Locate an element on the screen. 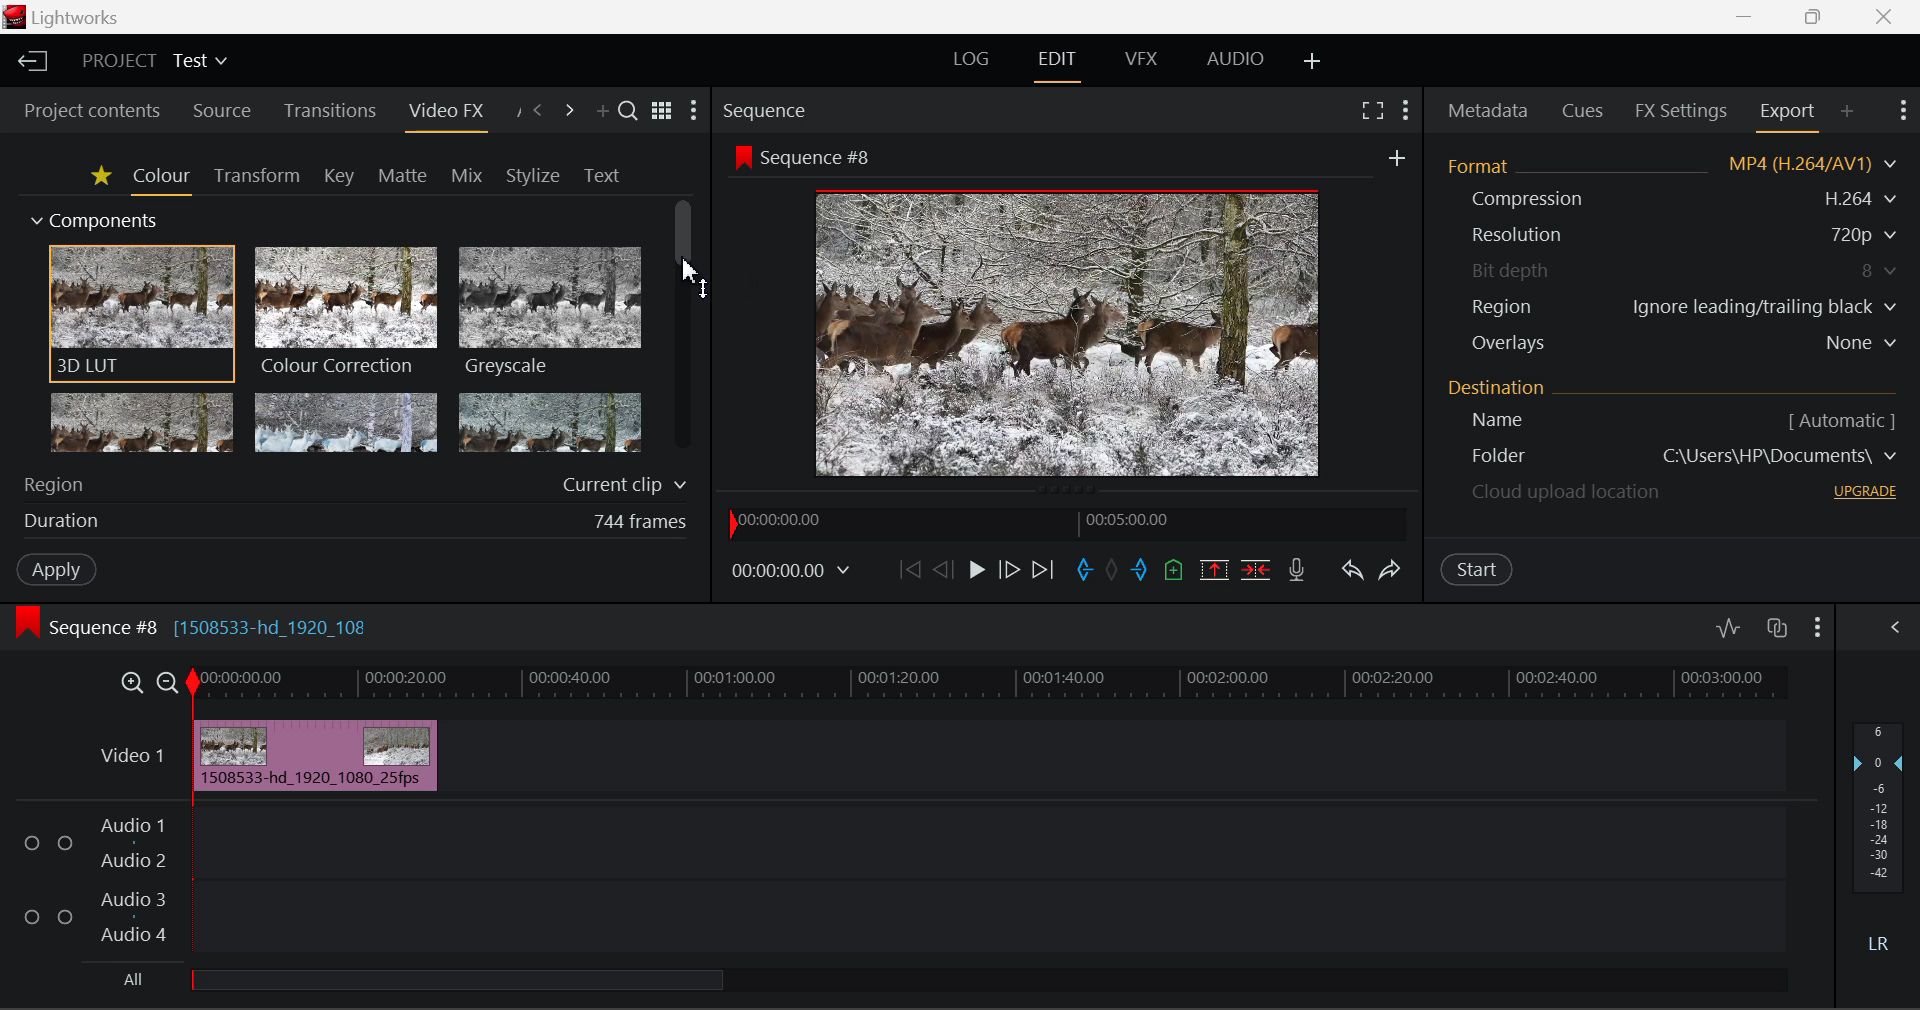 The height and width of the screenshot is (1010, 1920). Colour is located at coordinates (158, 177).